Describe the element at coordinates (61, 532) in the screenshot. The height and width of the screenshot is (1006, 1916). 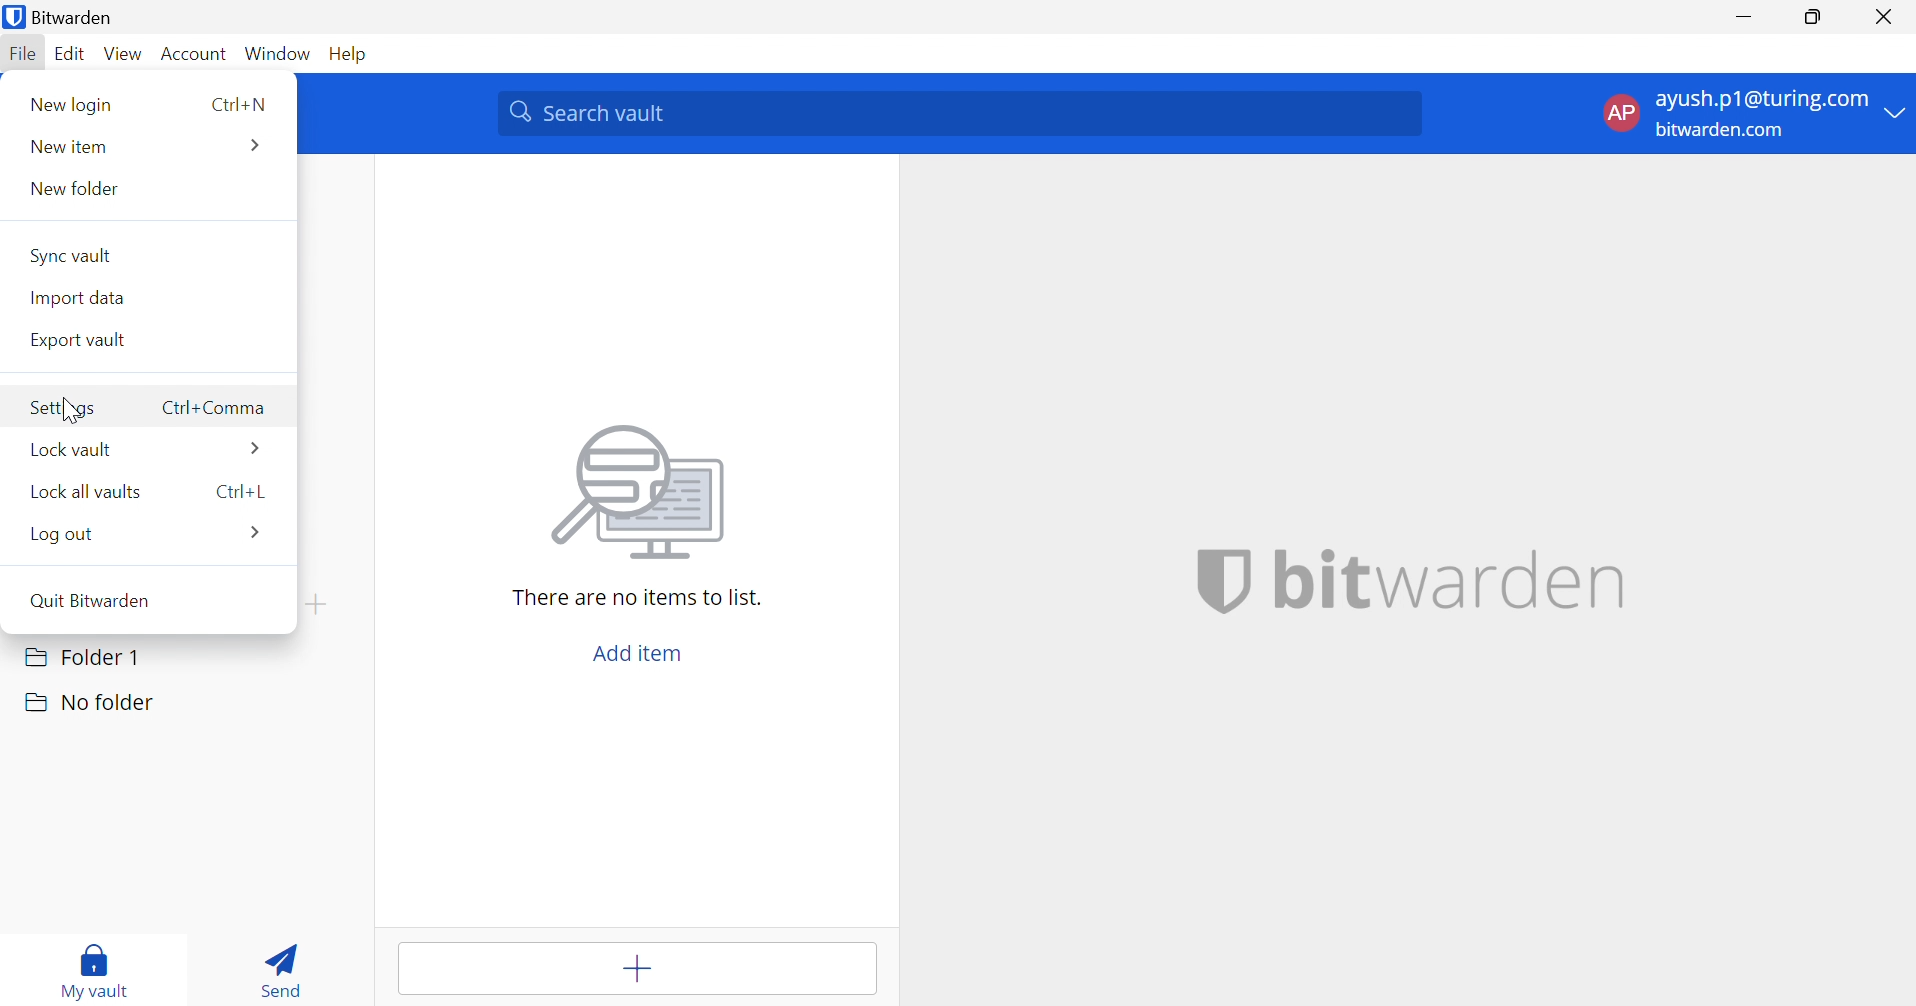
I see `Log out` at that location.